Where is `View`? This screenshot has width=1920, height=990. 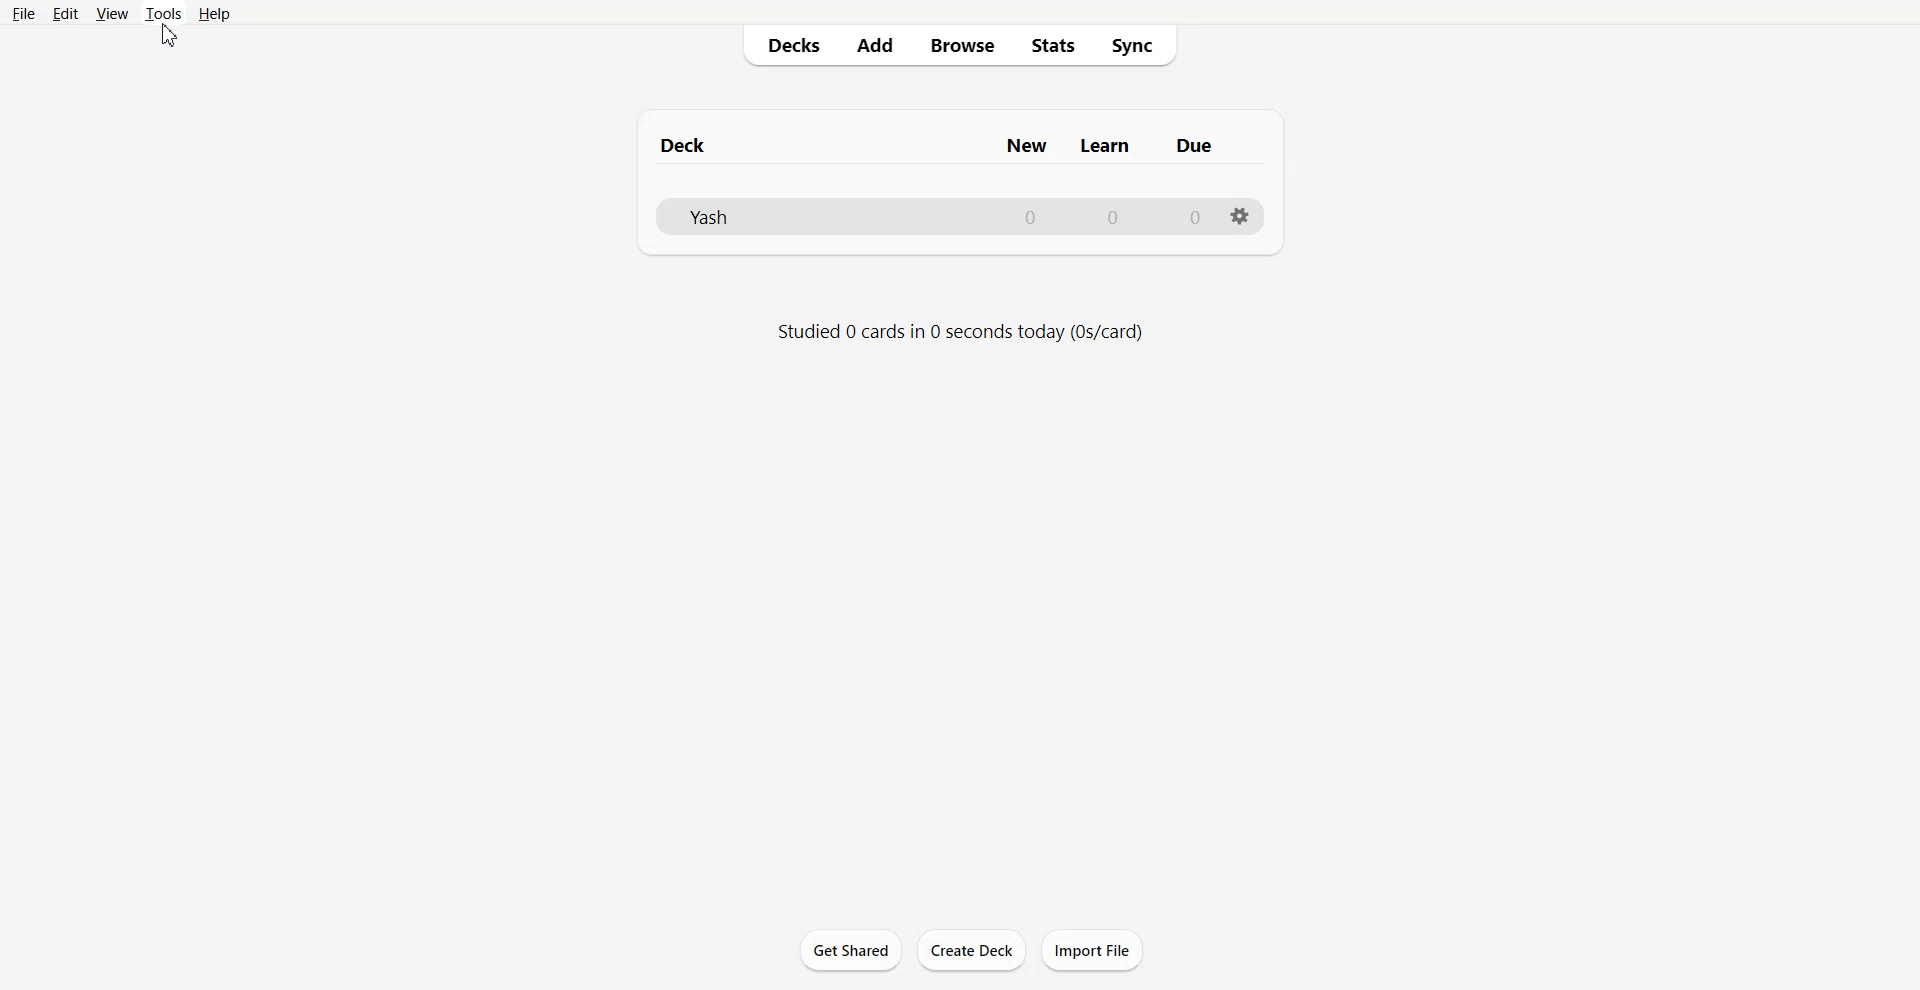
View is located at coordinates (113, 13).